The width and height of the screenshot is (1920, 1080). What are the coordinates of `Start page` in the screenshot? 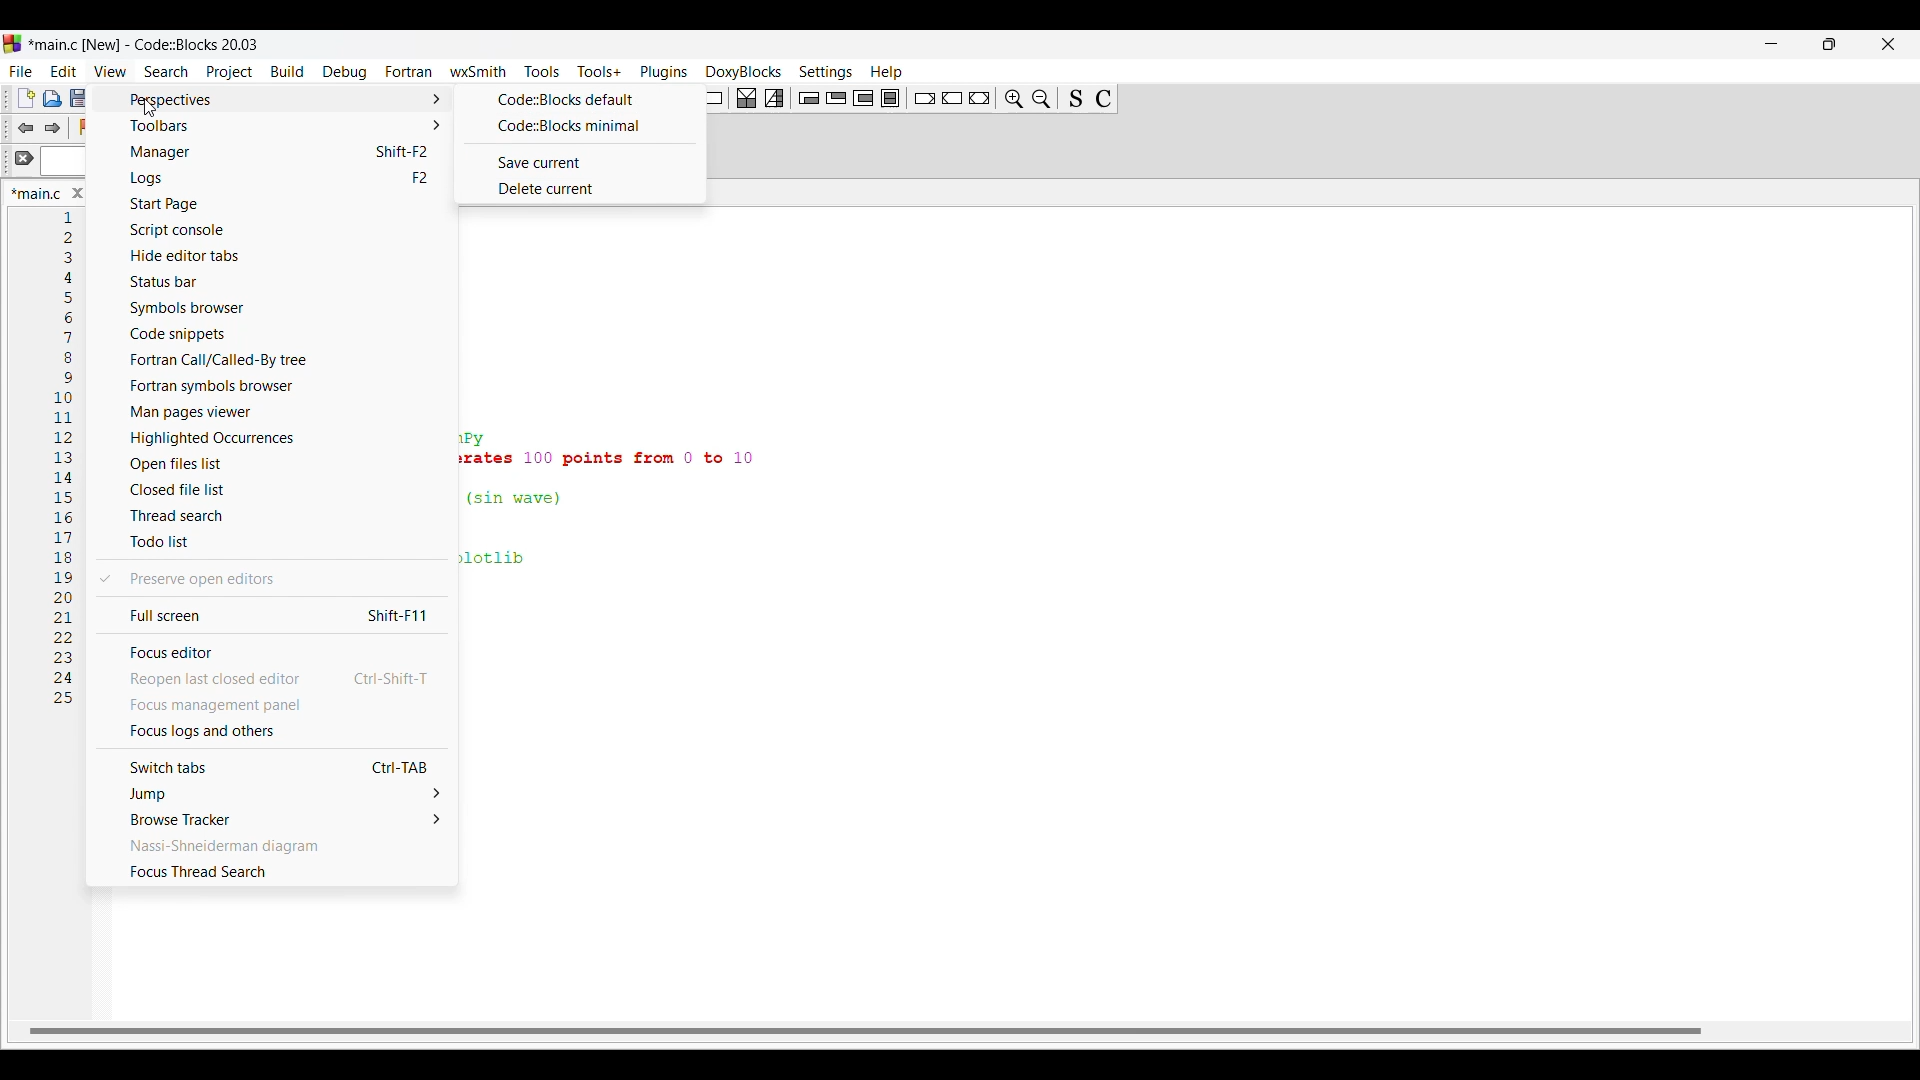 It's located at (276, 204).